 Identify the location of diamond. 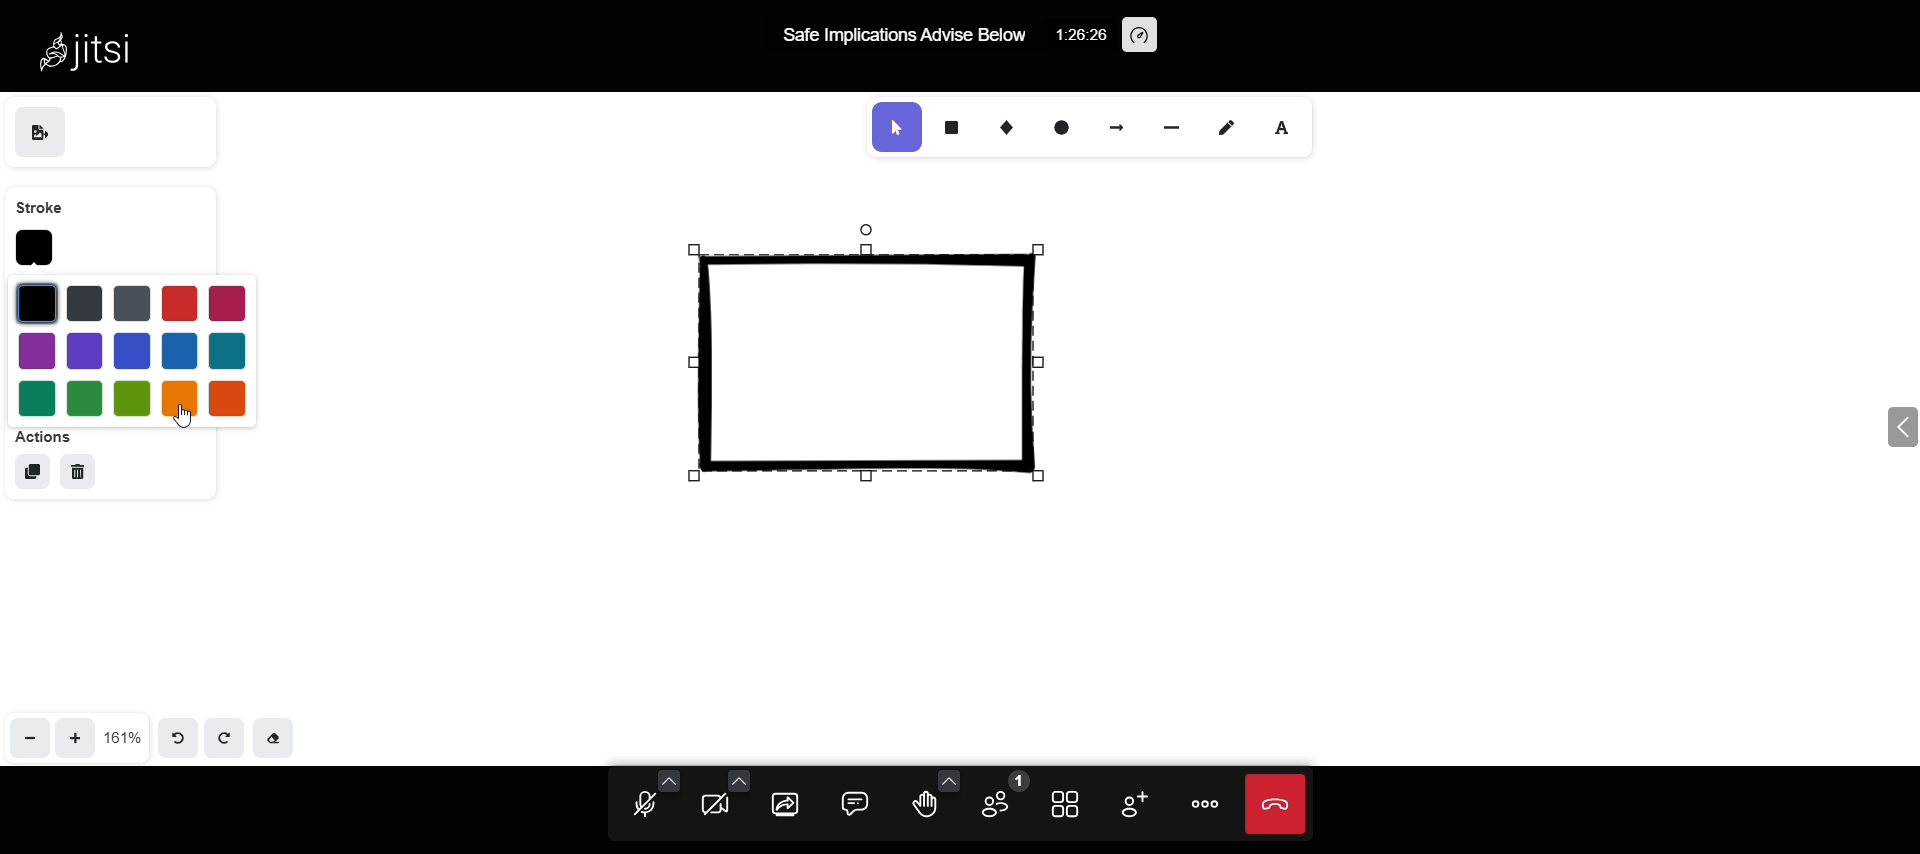
(1002, 124).